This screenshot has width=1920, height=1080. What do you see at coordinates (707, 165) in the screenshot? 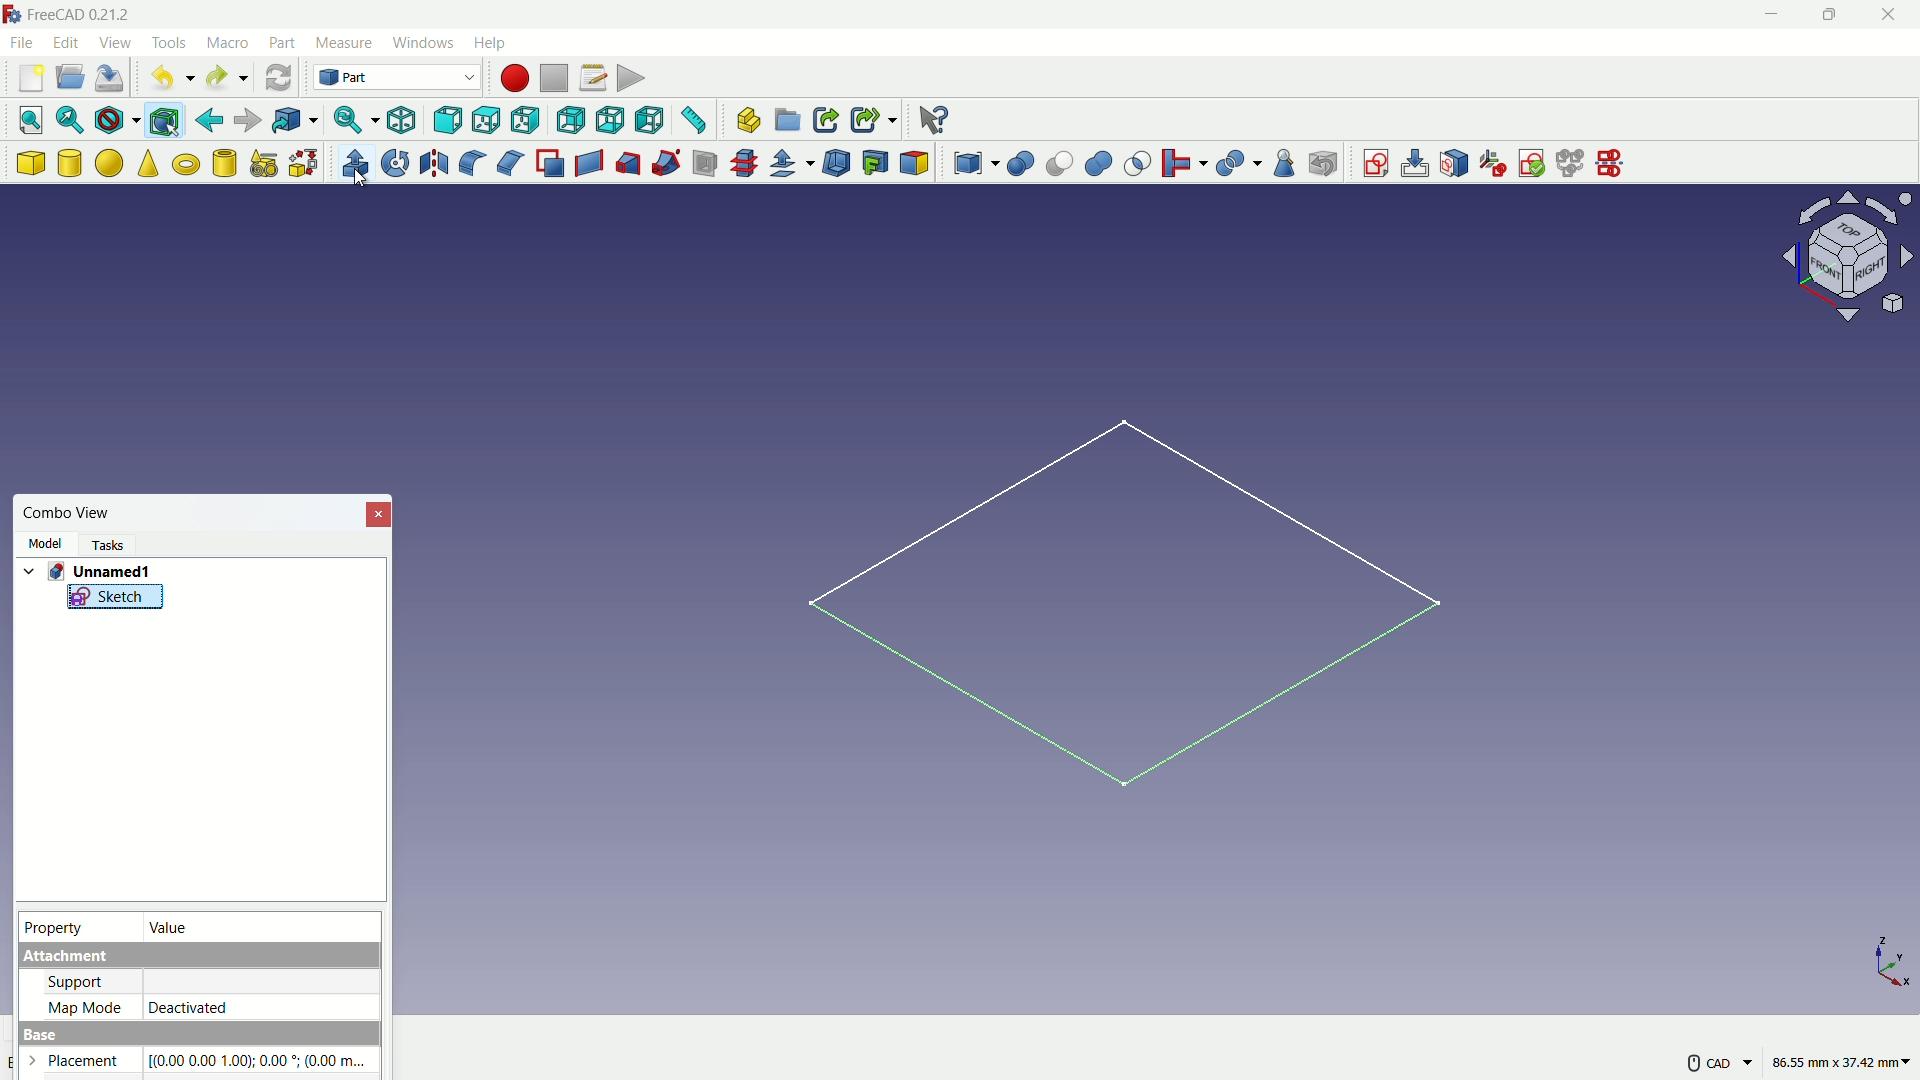
I see `section` at bounding box center [707, 165].